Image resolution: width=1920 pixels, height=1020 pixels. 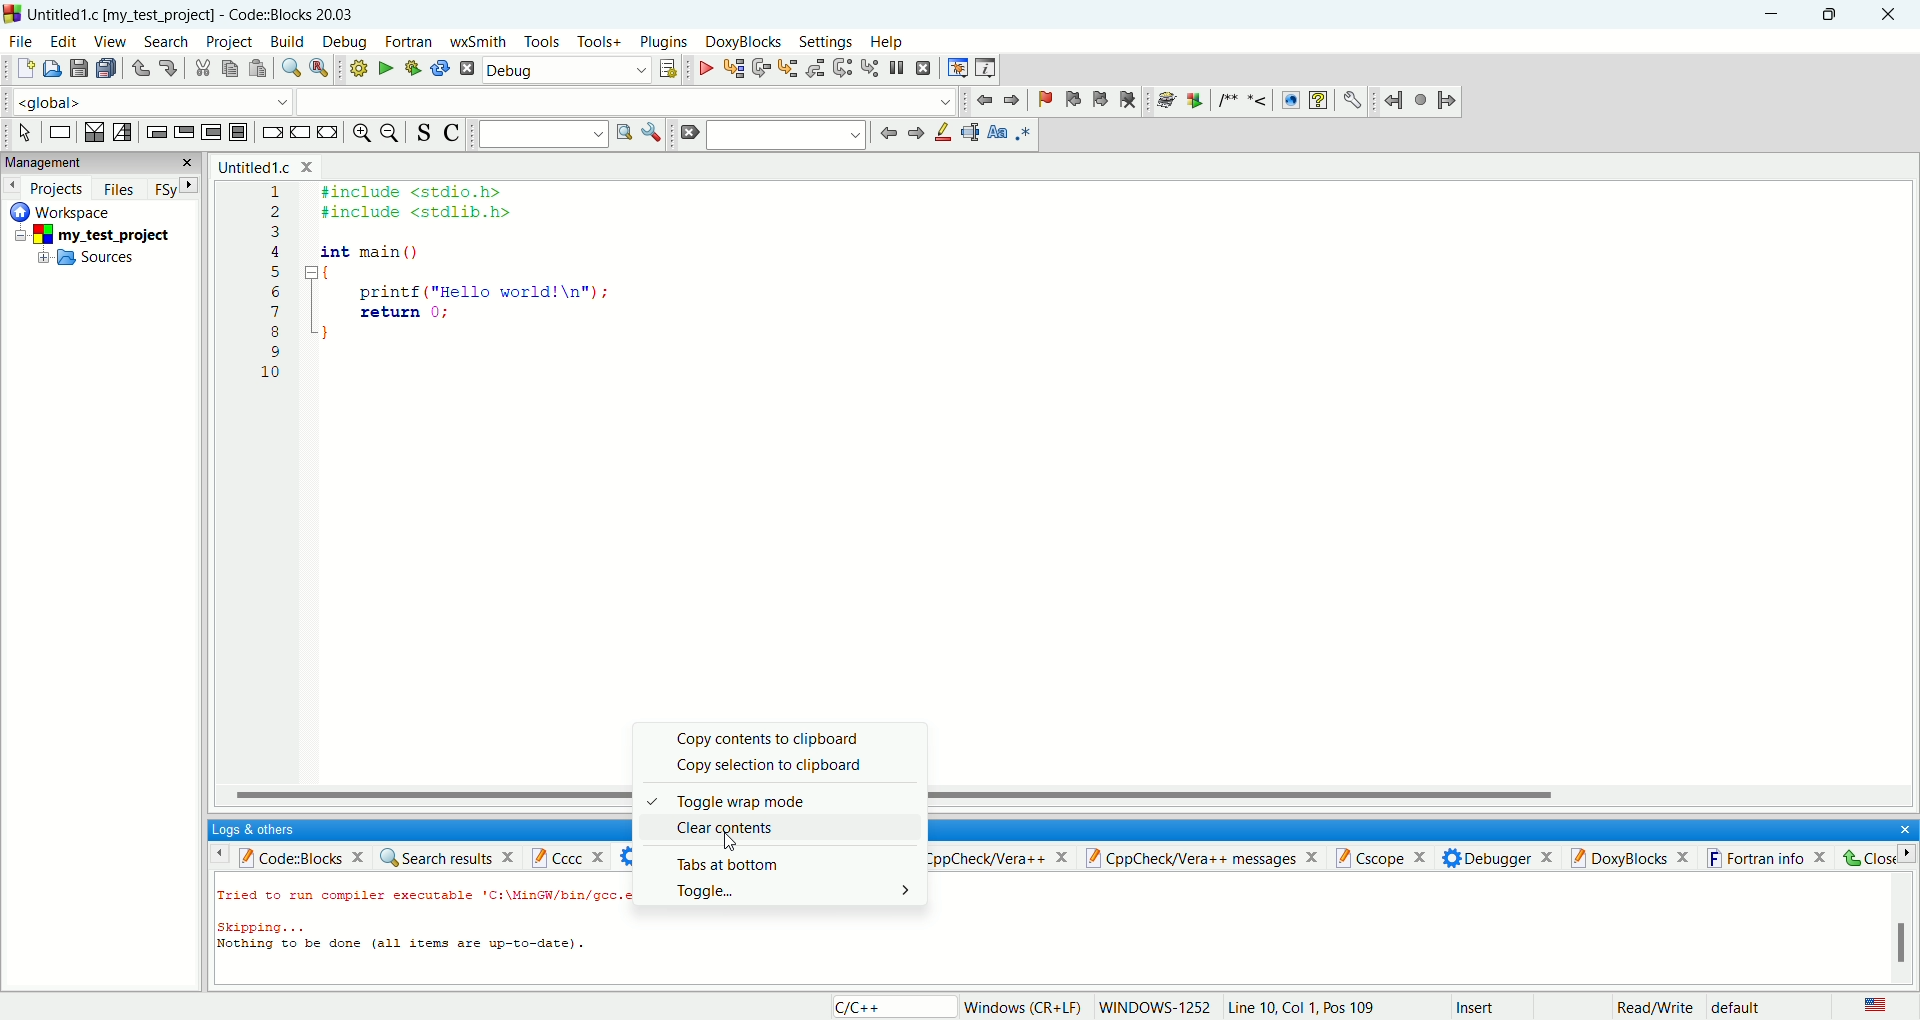 What do you see at coordinates (1898, 827) in the screenshot?
I see `close` at bounding box center [1898, 827].